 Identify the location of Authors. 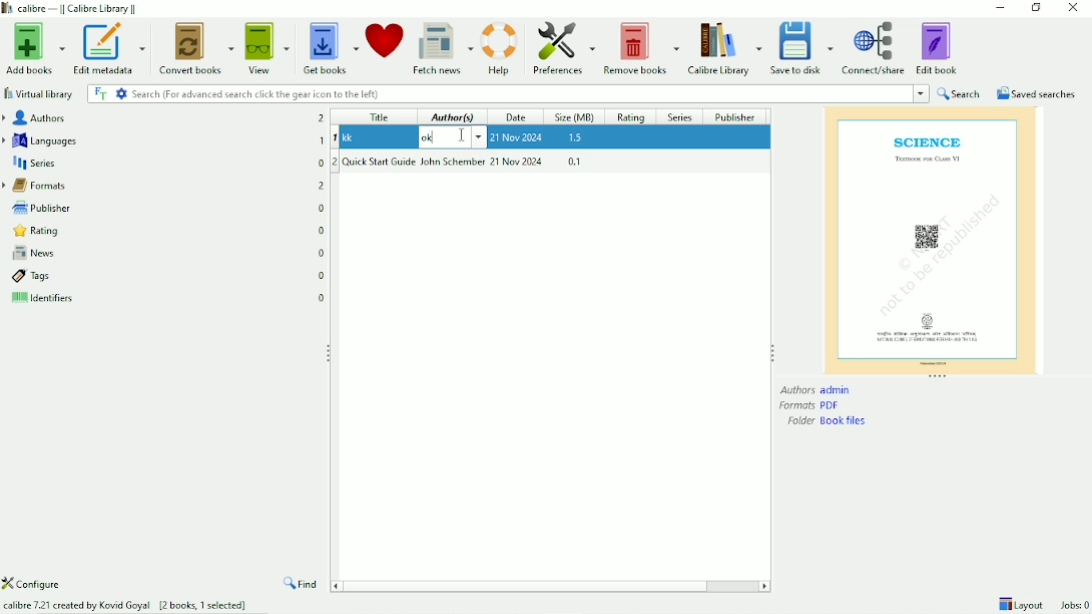
(816, 389).